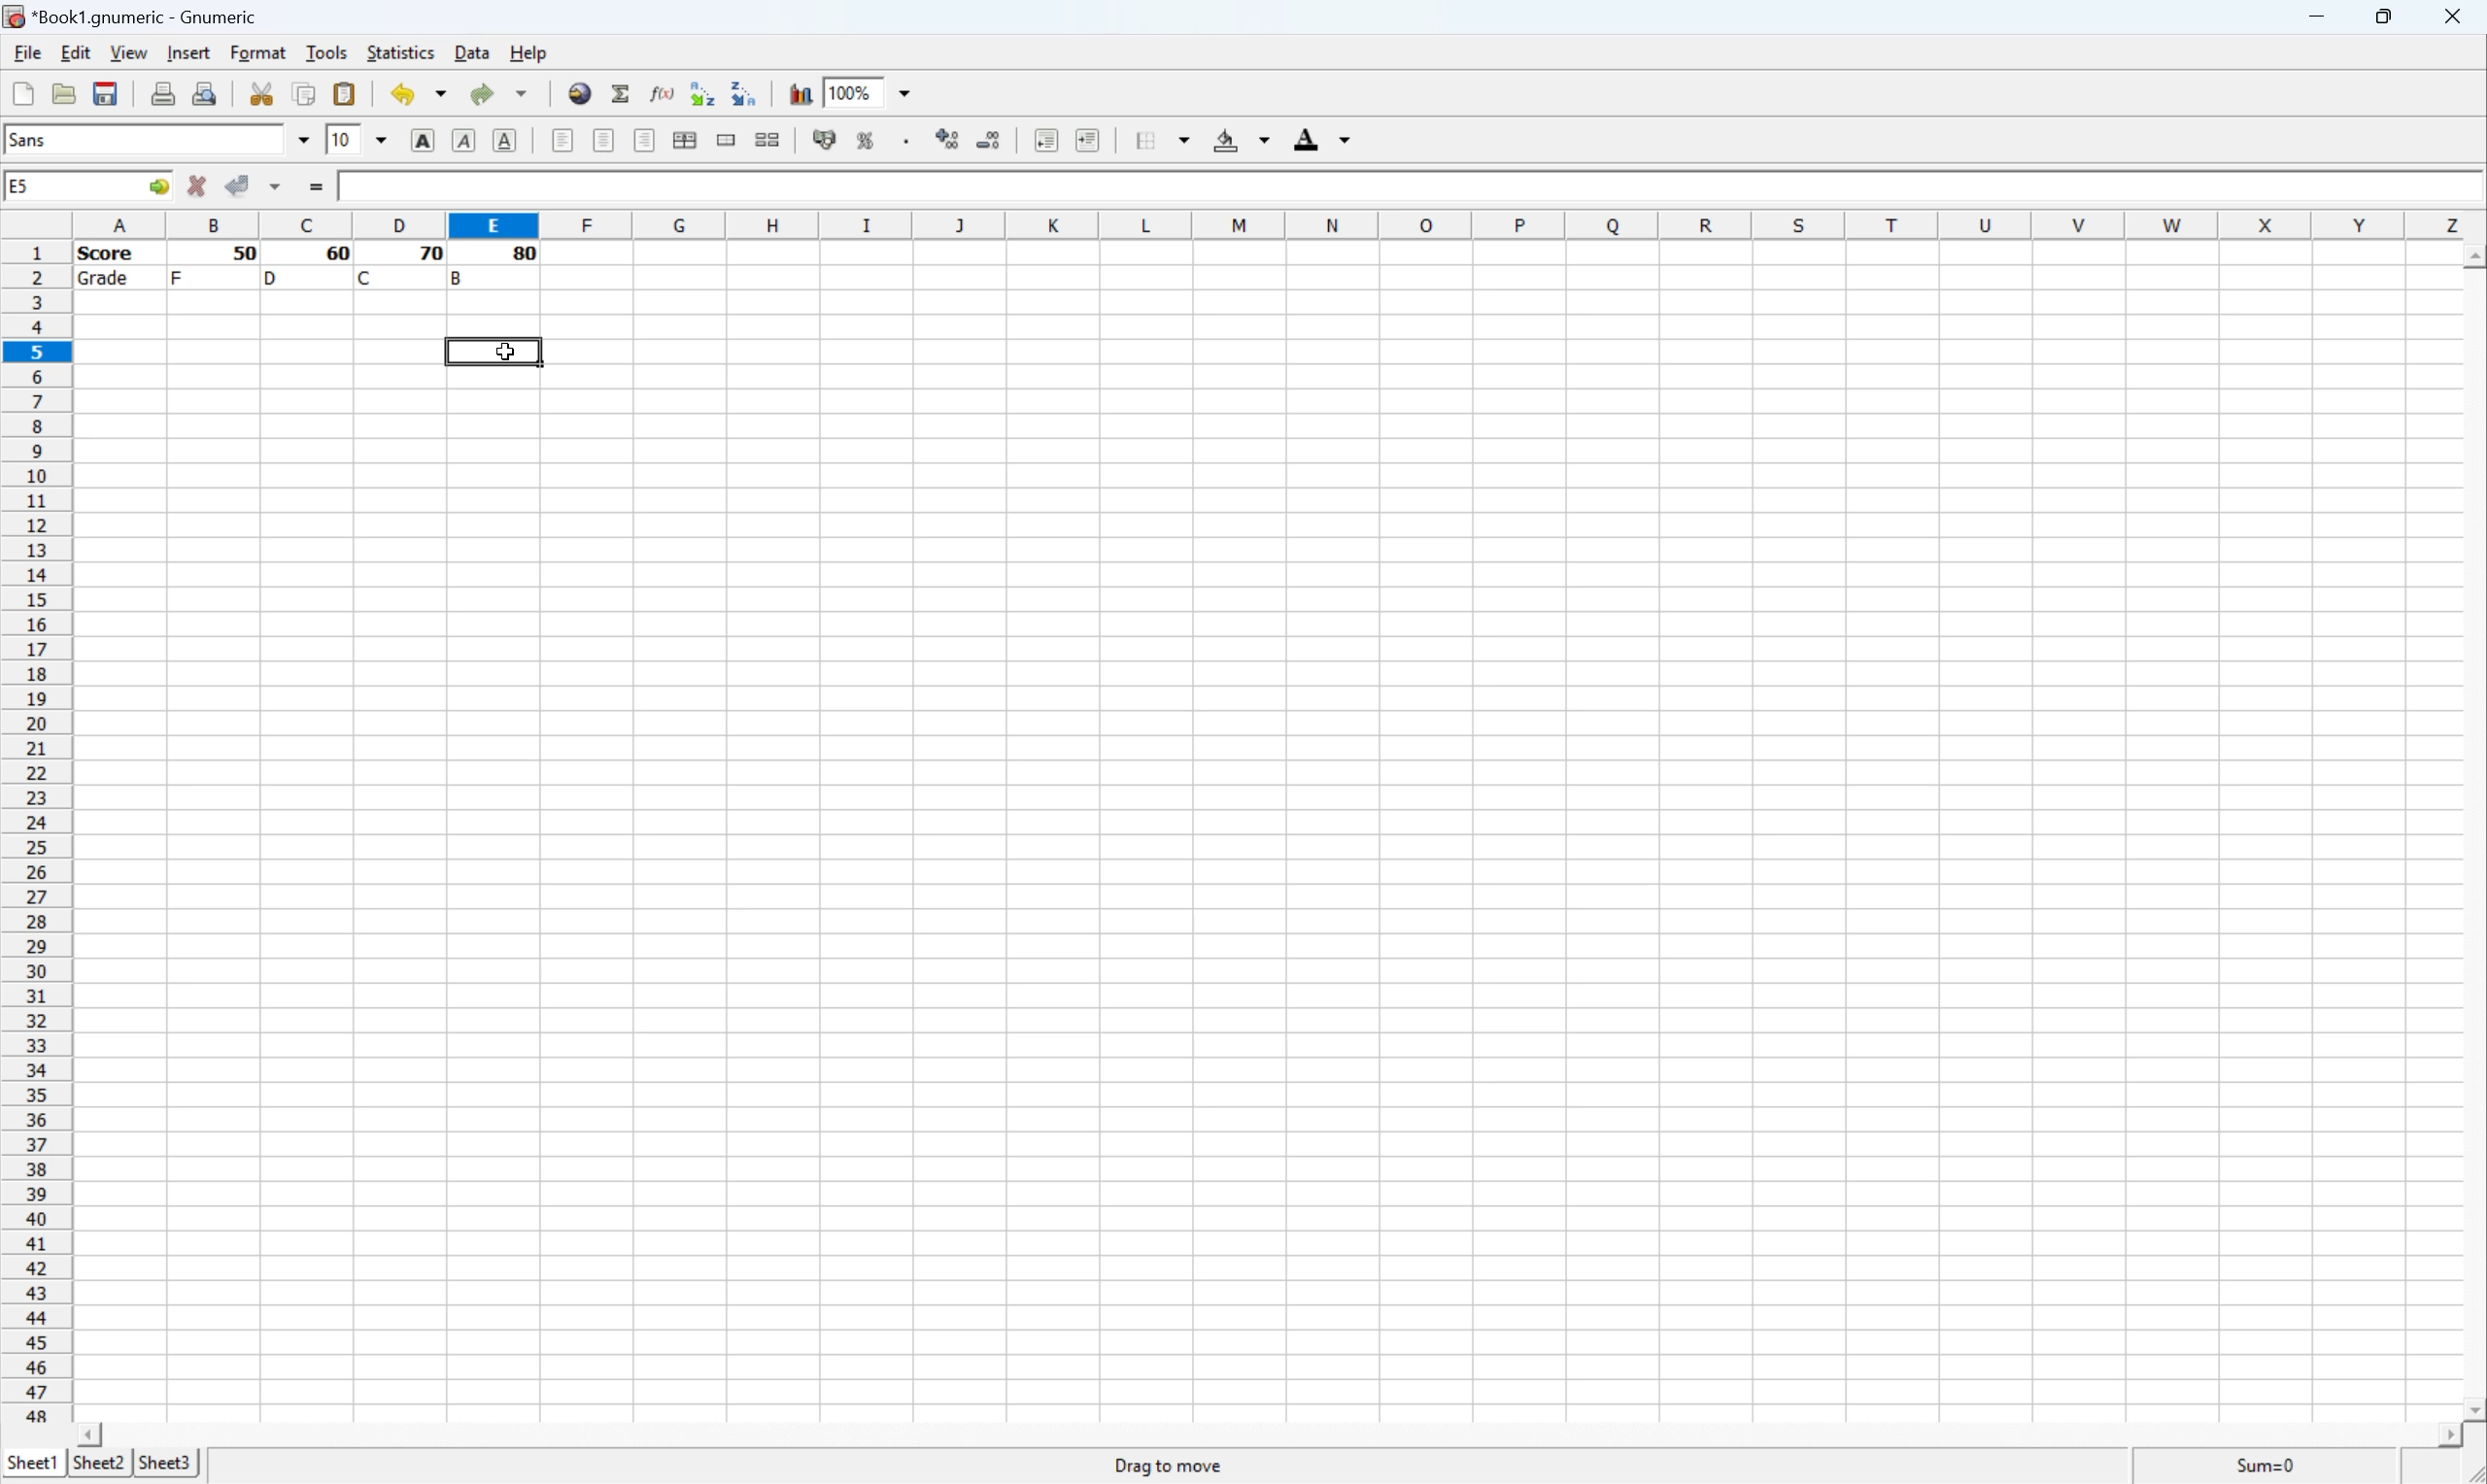  What do you see at coordinates (526, 257) in the screenshot?
I see `80` at bounding box center [526, 257].